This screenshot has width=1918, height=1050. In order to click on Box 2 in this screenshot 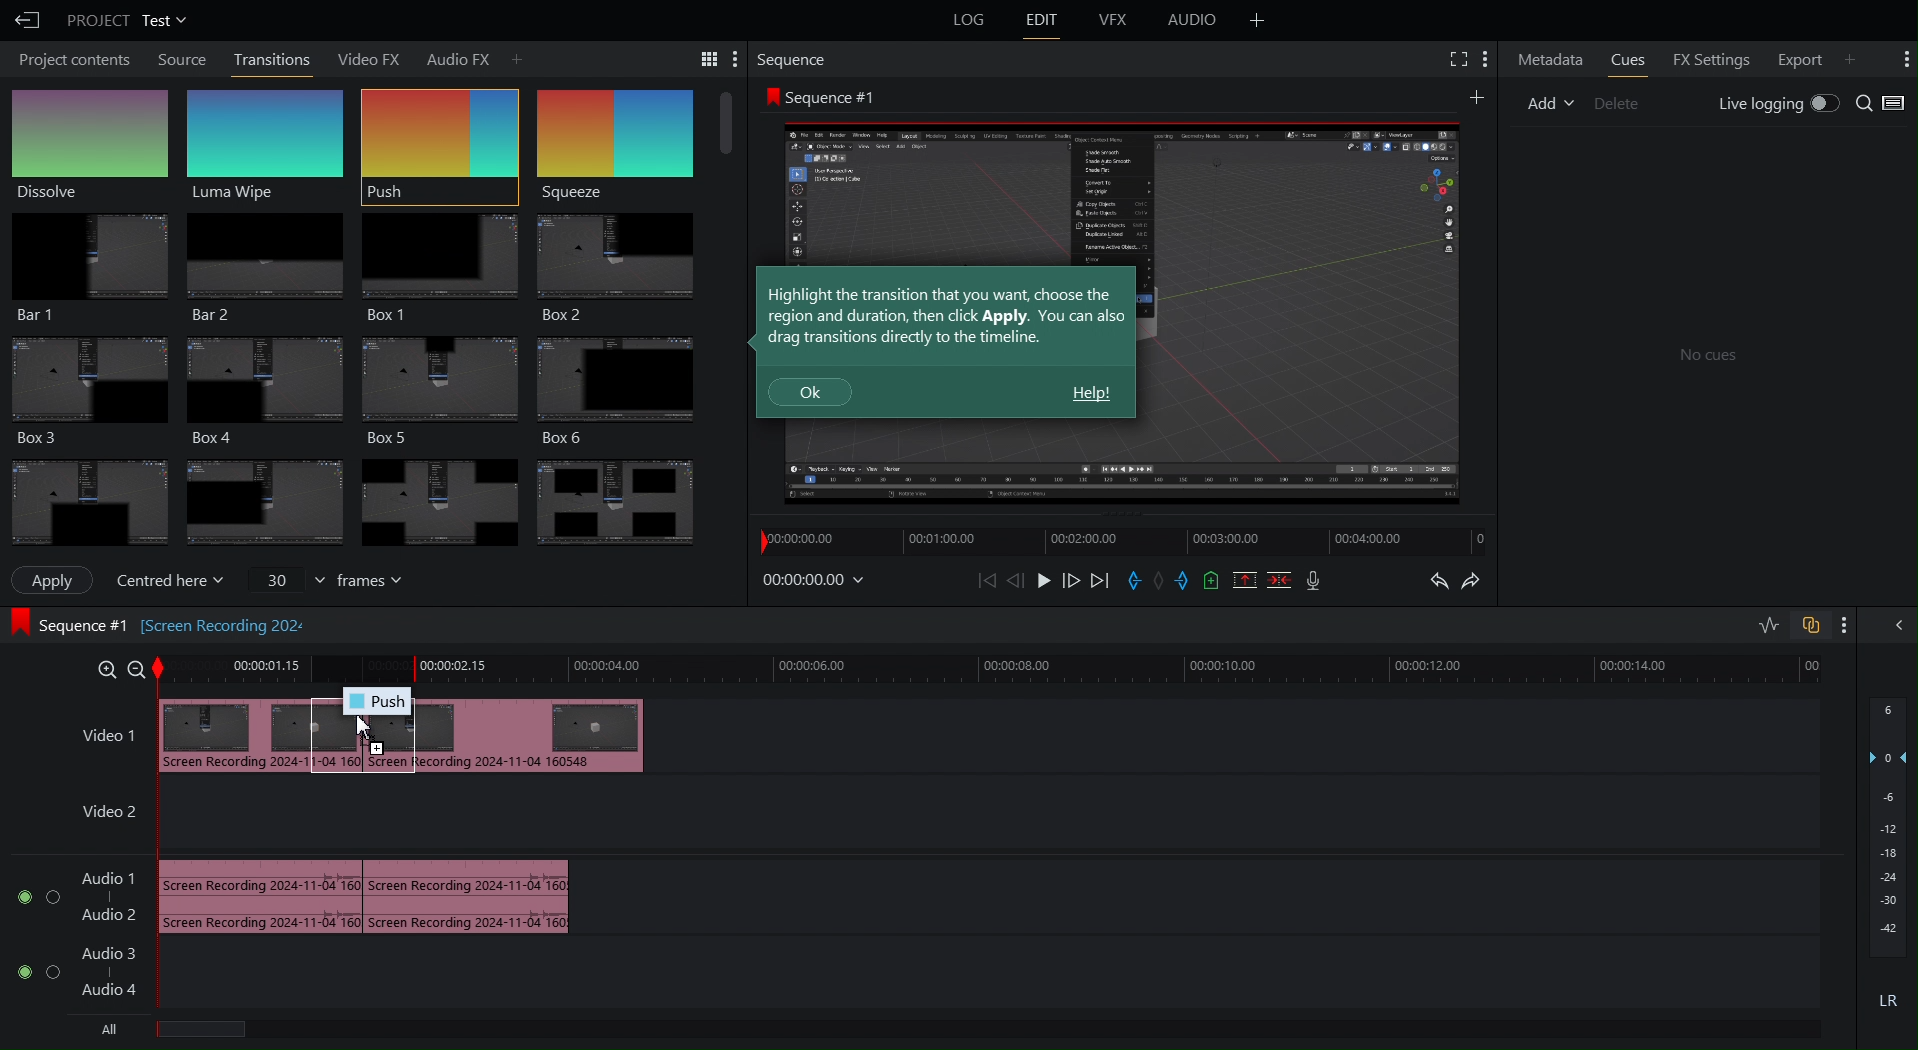, I will do `click(616, 269)`.